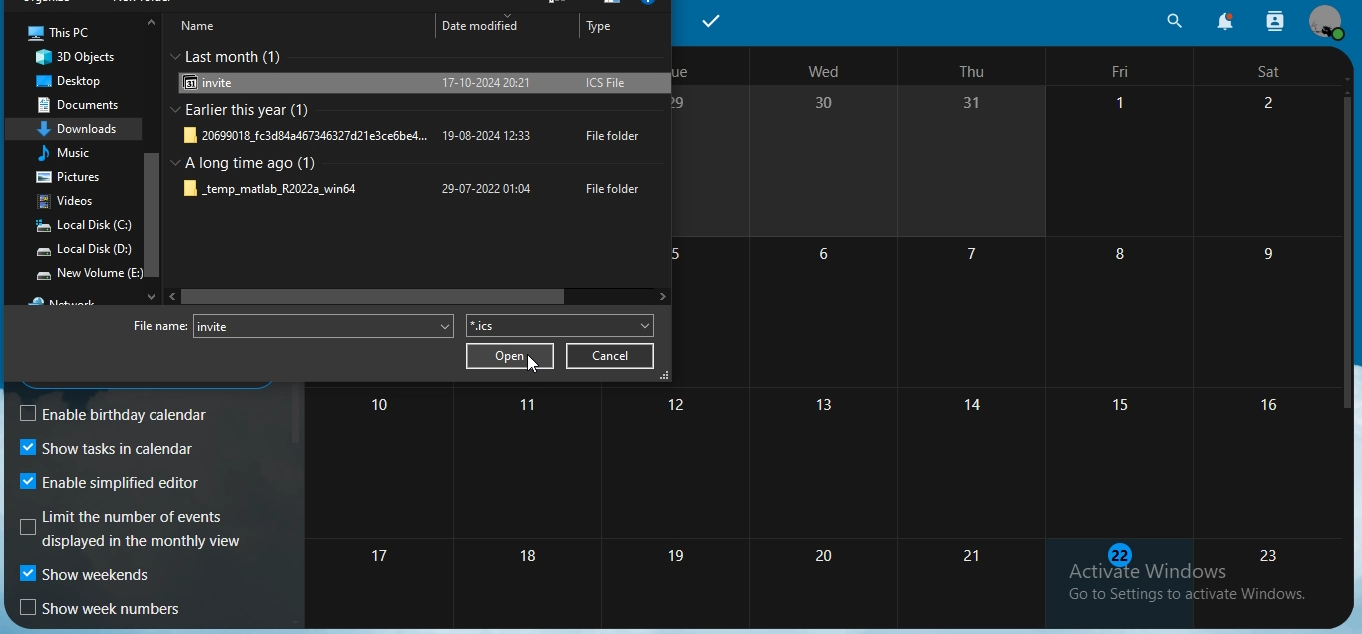  I want to click on date modified, so click(479, 24).